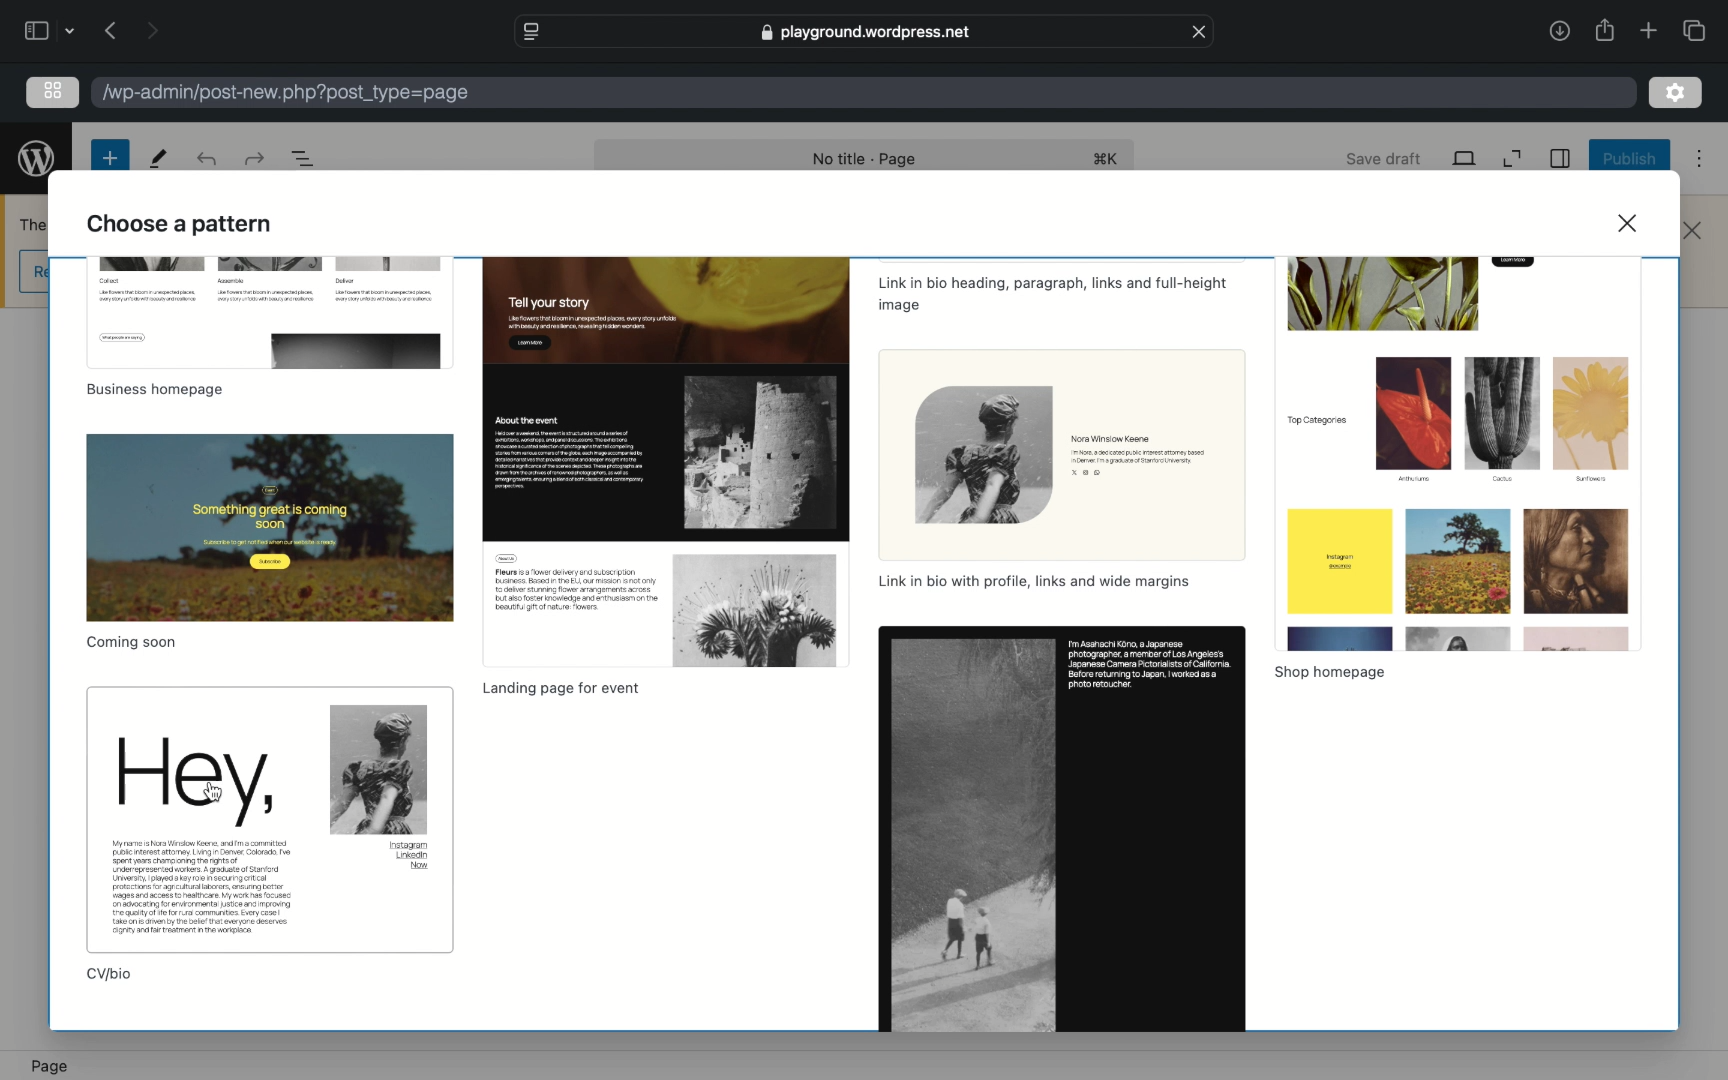 Image resolution: width=1728 pixels, height=1080 pixels. Describe the element at coordinates (50, 1066) in the screenshot. I see `page` at that location.